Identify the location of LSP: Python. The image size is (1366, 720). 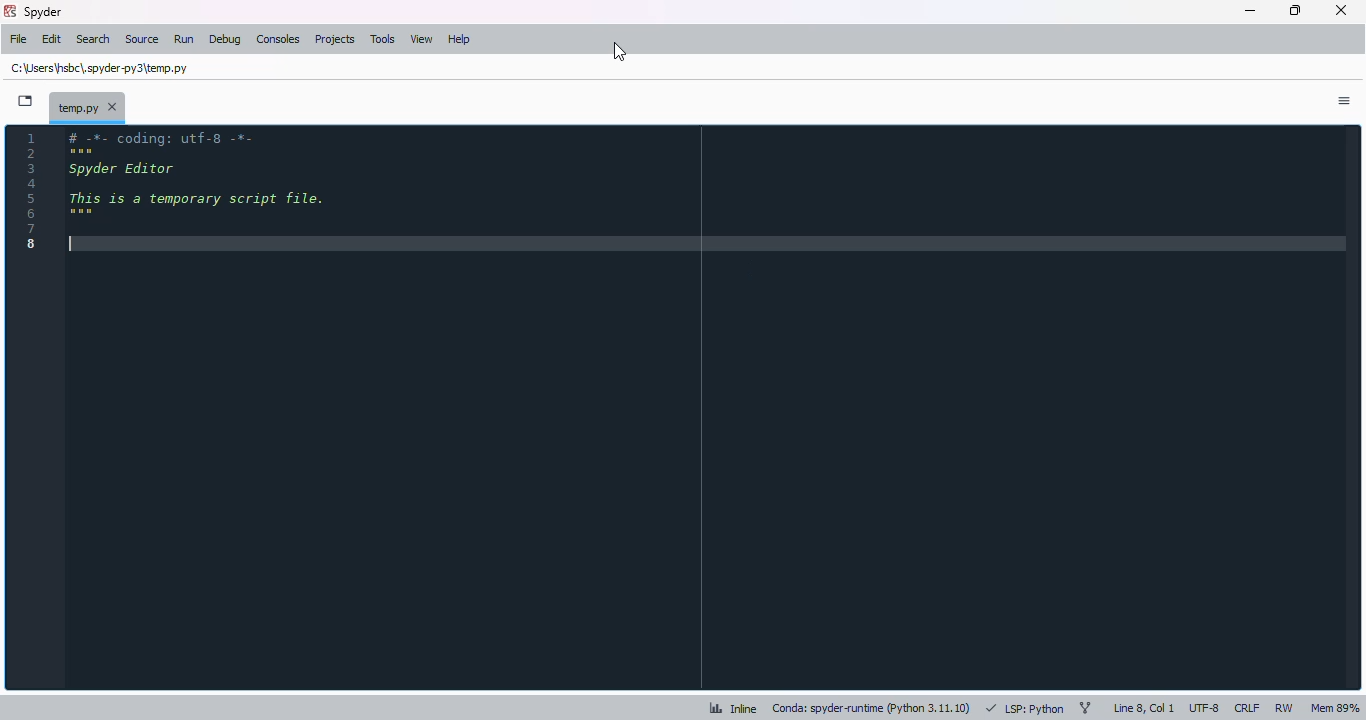
(1025, 709).